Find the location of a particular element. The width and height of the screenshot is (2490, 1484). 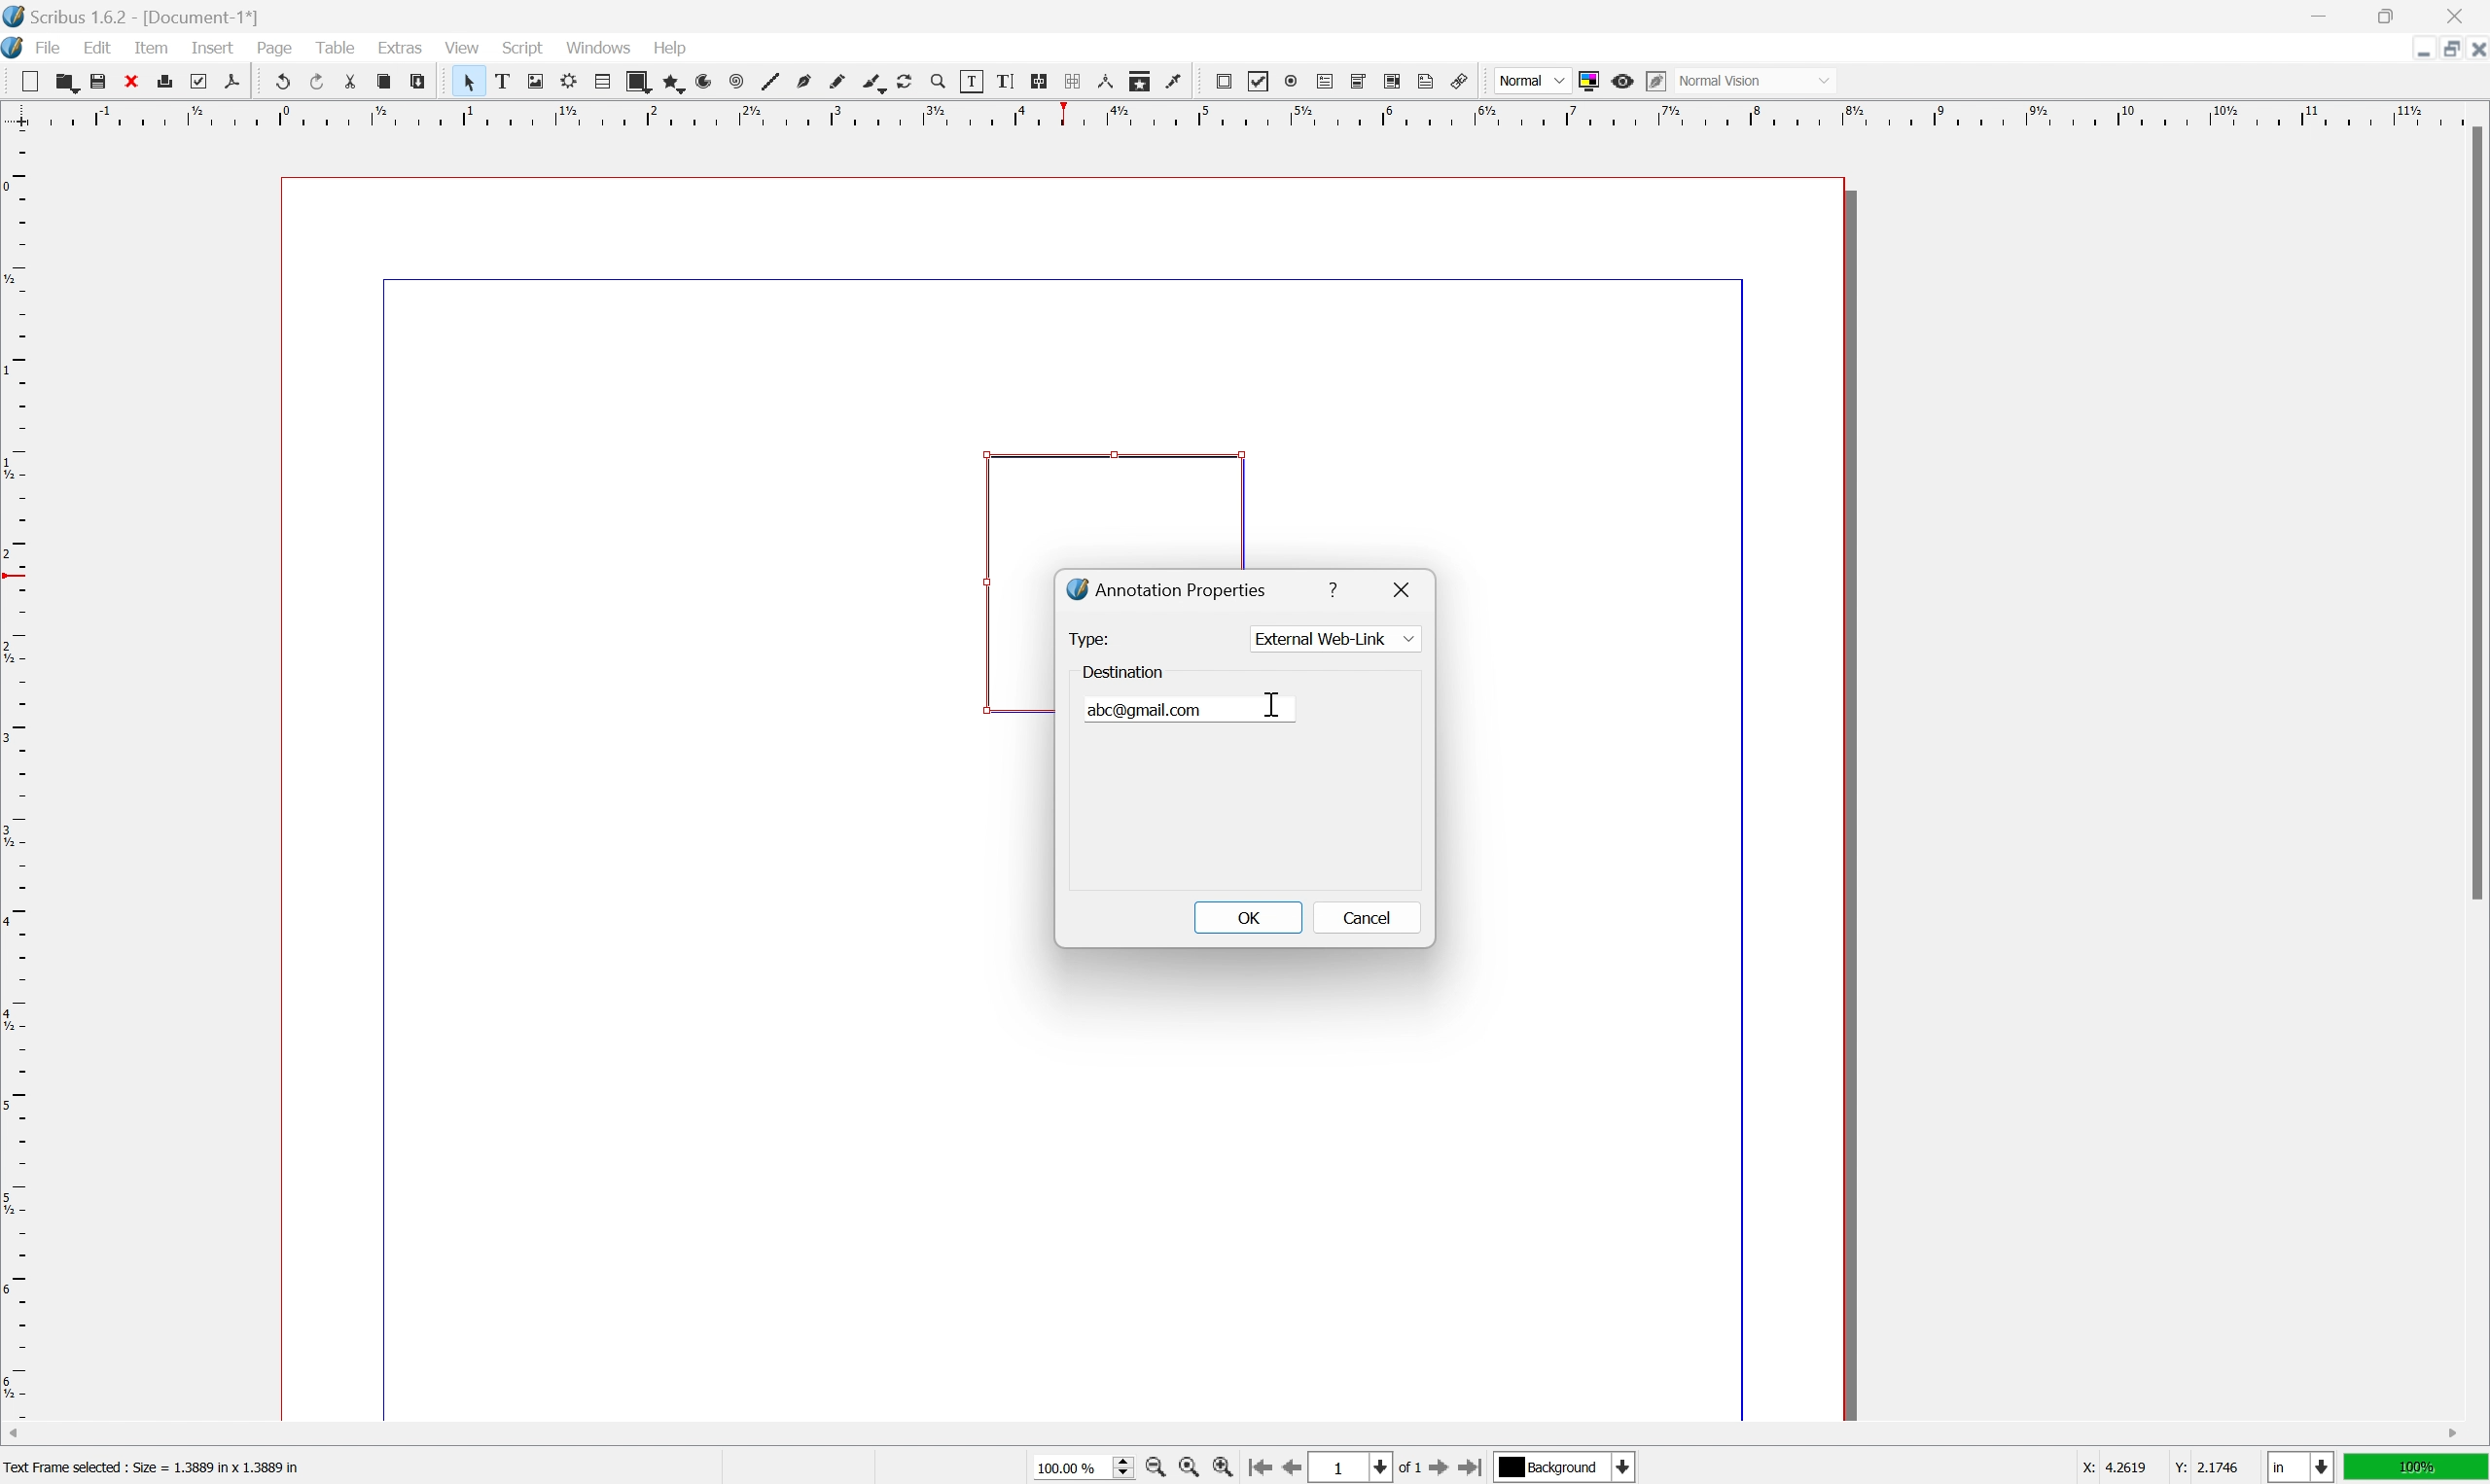

select current page is located at coordinates (1367, 1469).